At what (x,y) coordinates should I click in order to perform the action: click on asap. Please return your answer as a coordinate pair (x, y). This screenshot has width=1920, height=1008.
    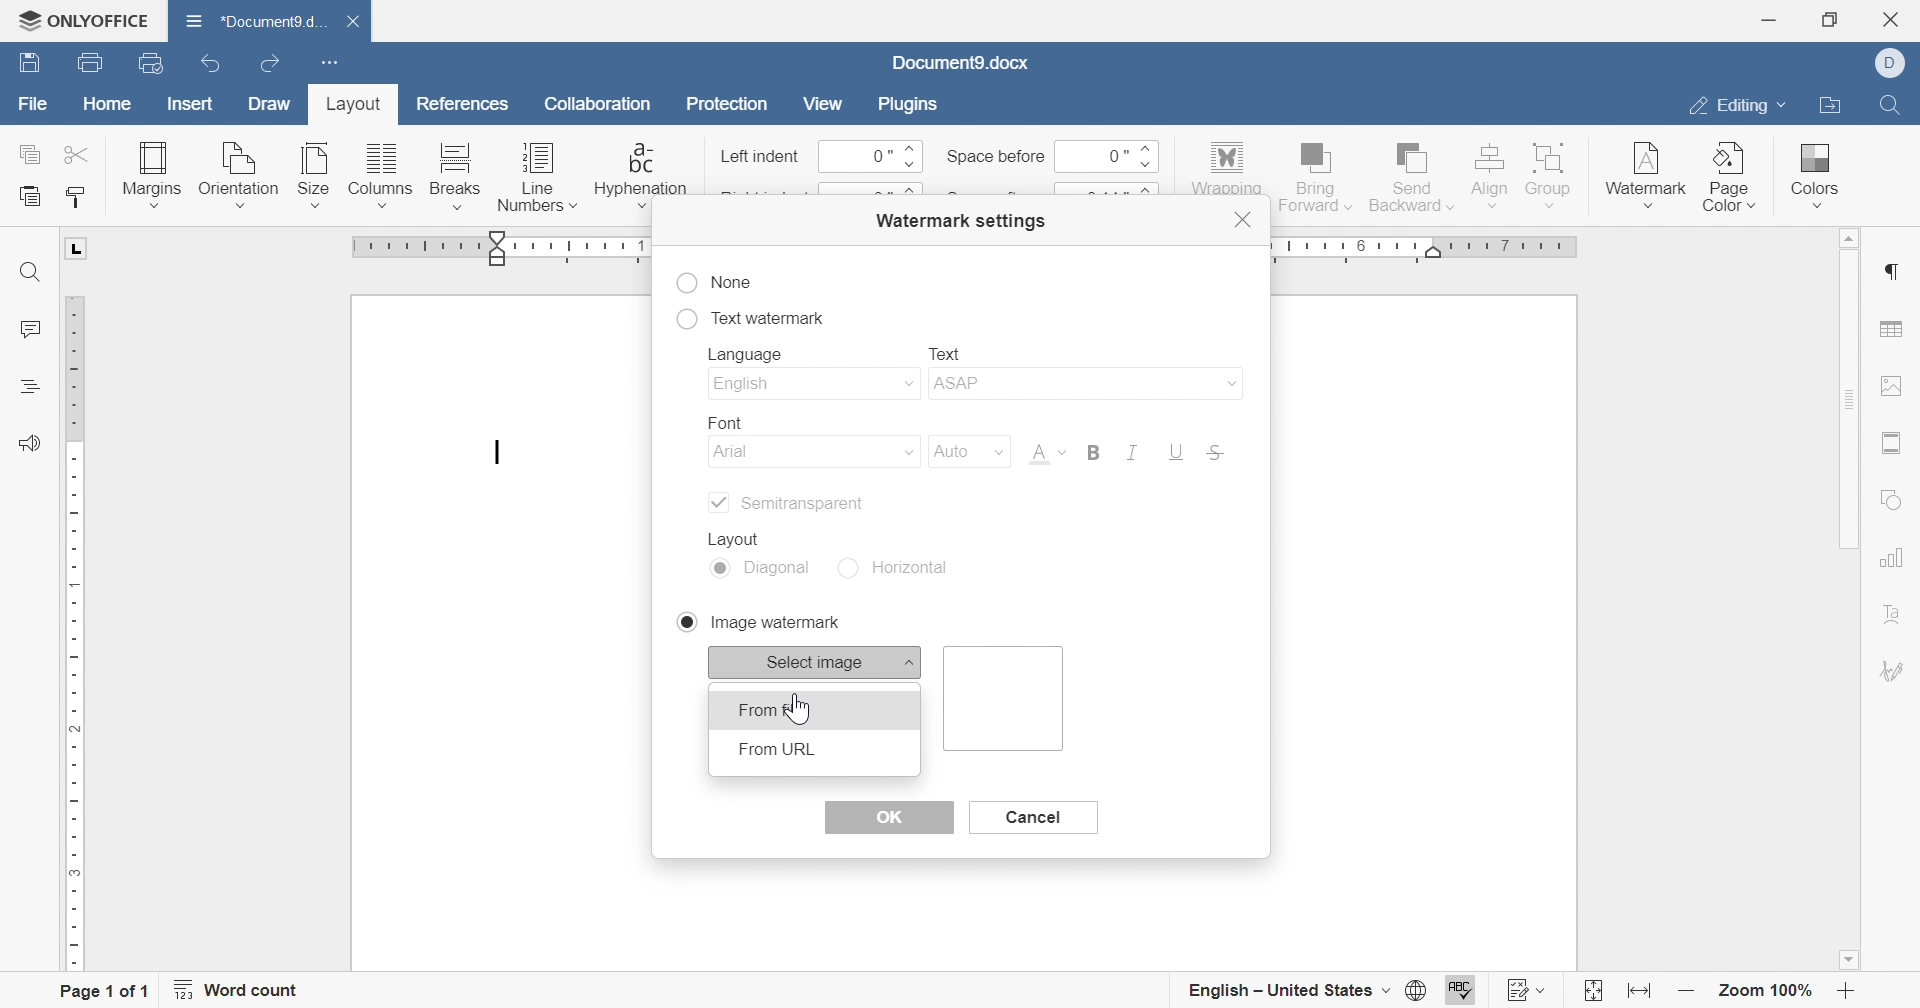
    Looking at the image, I should click on (1083, 387).